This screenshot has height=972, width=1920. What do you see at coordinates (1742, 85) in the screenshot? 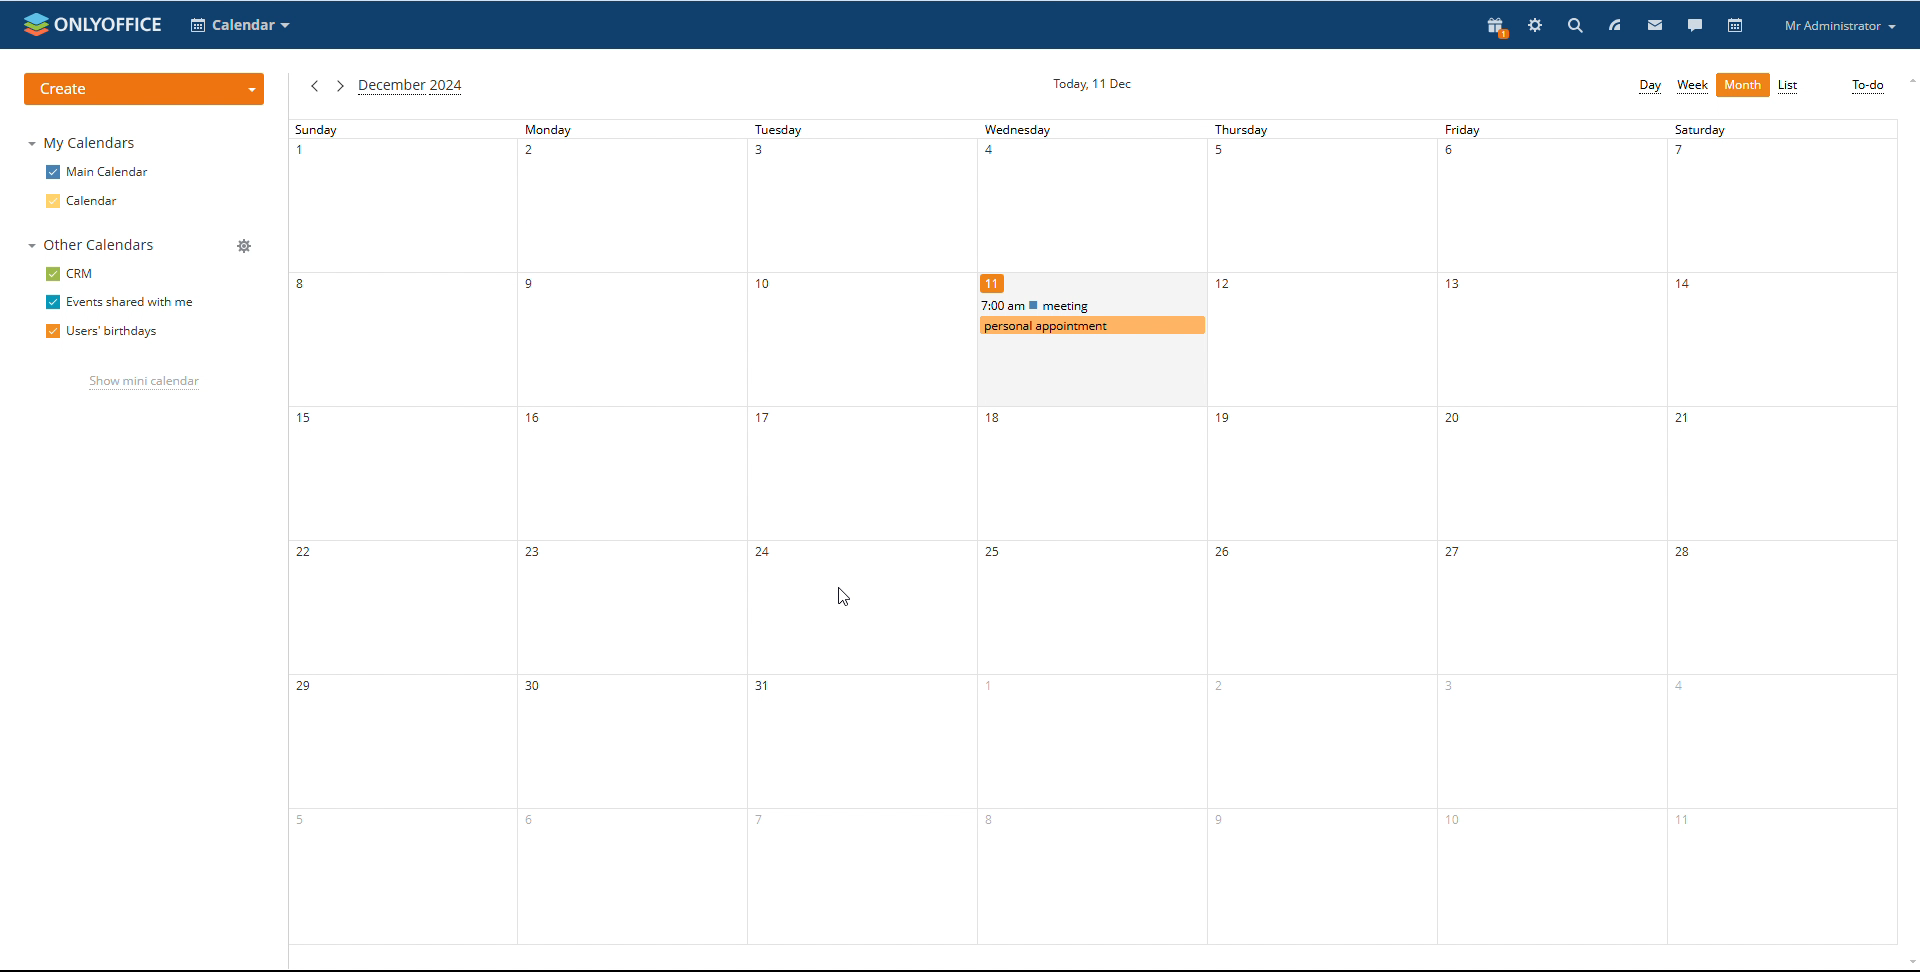
I see `month` at bounding box center [1742, 85].